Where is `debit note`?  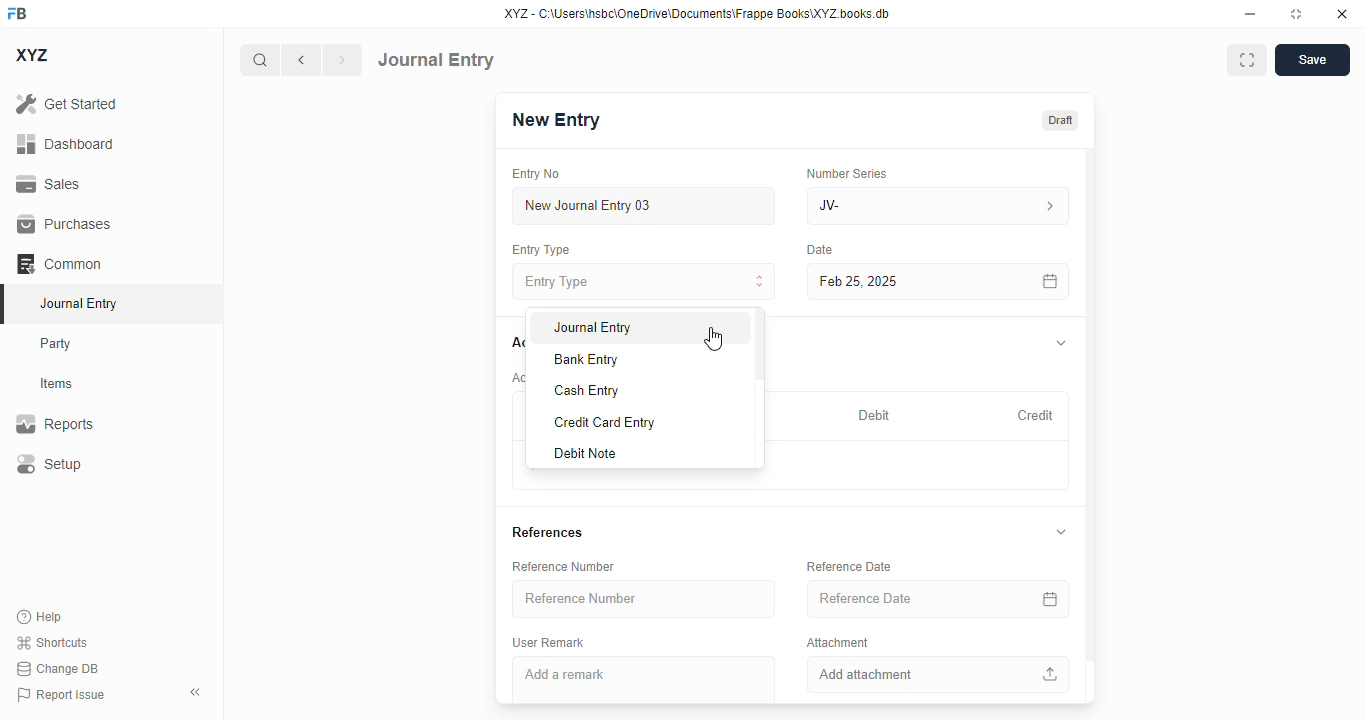
debit note is located at coordinates (585, 453).